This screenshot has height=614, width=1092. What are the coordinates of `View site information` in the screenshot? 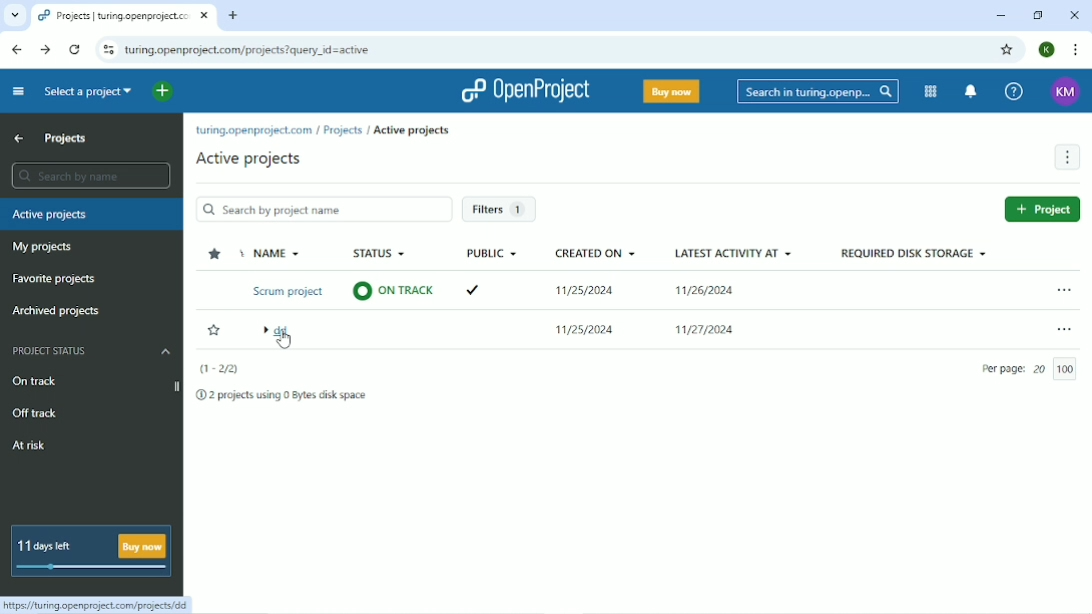 It's located at (108, 50).